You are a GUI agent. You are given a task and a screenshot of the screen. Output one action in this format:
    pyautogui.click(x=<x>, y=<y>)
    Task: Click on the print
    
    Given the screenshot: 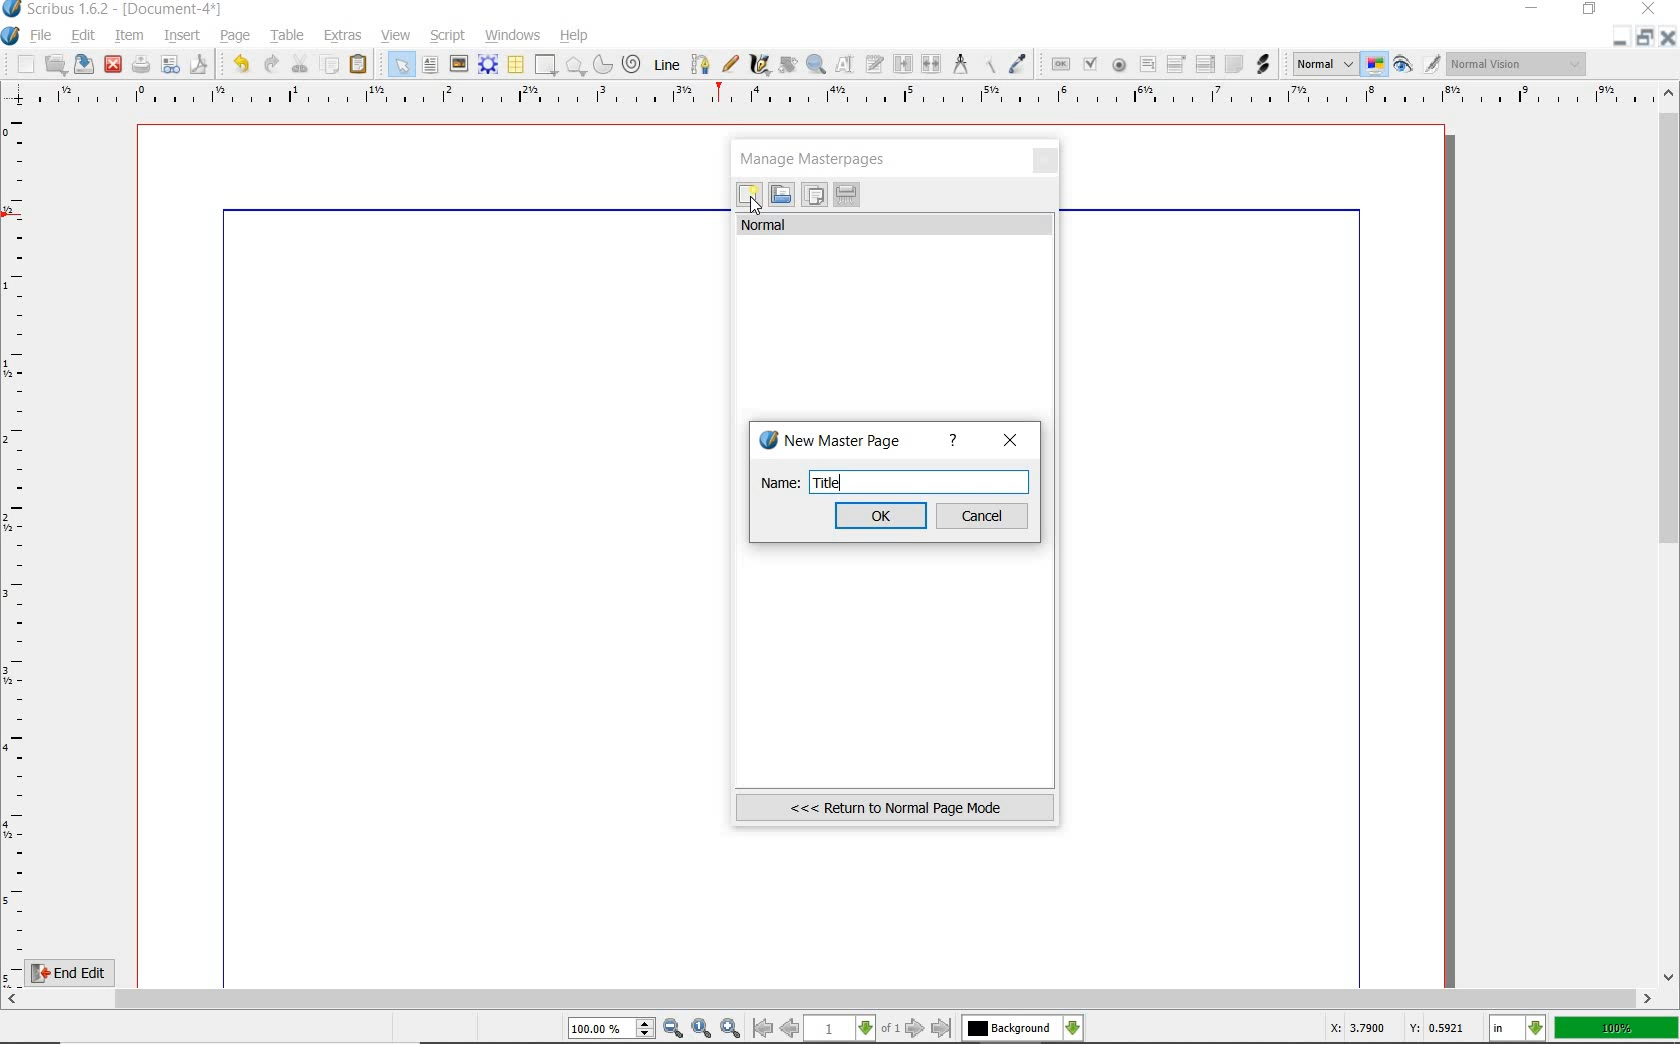 What is the action you would take?
    pyautogui.click(x=141, y=64)
    